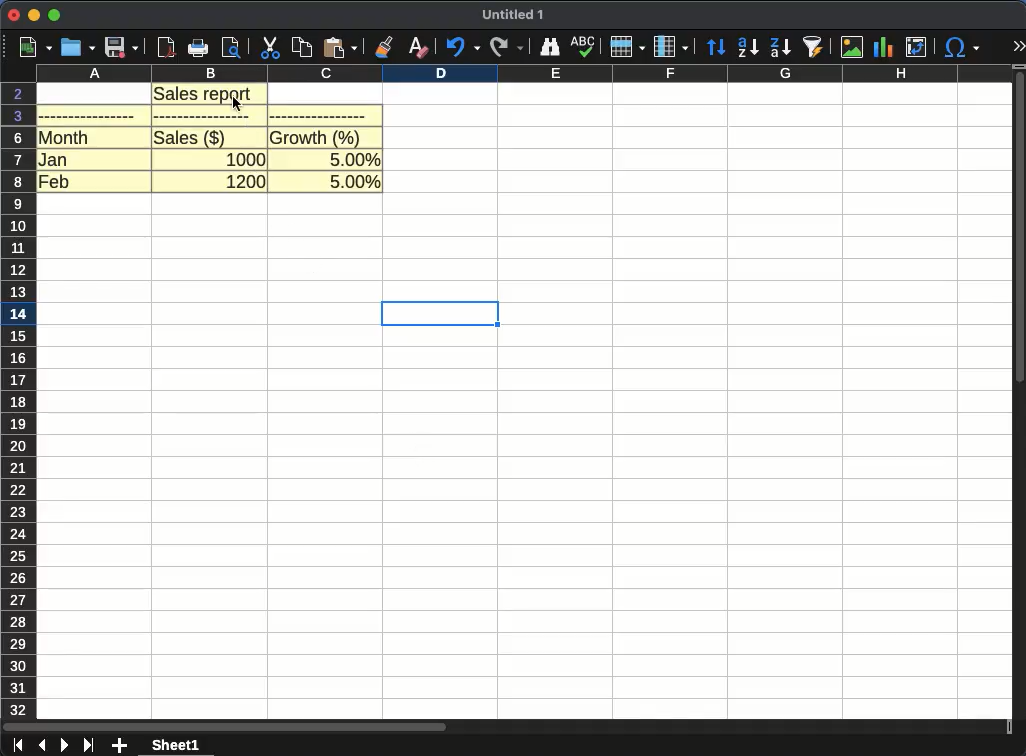  I want to click on pdf viewer, so click(166, 48).